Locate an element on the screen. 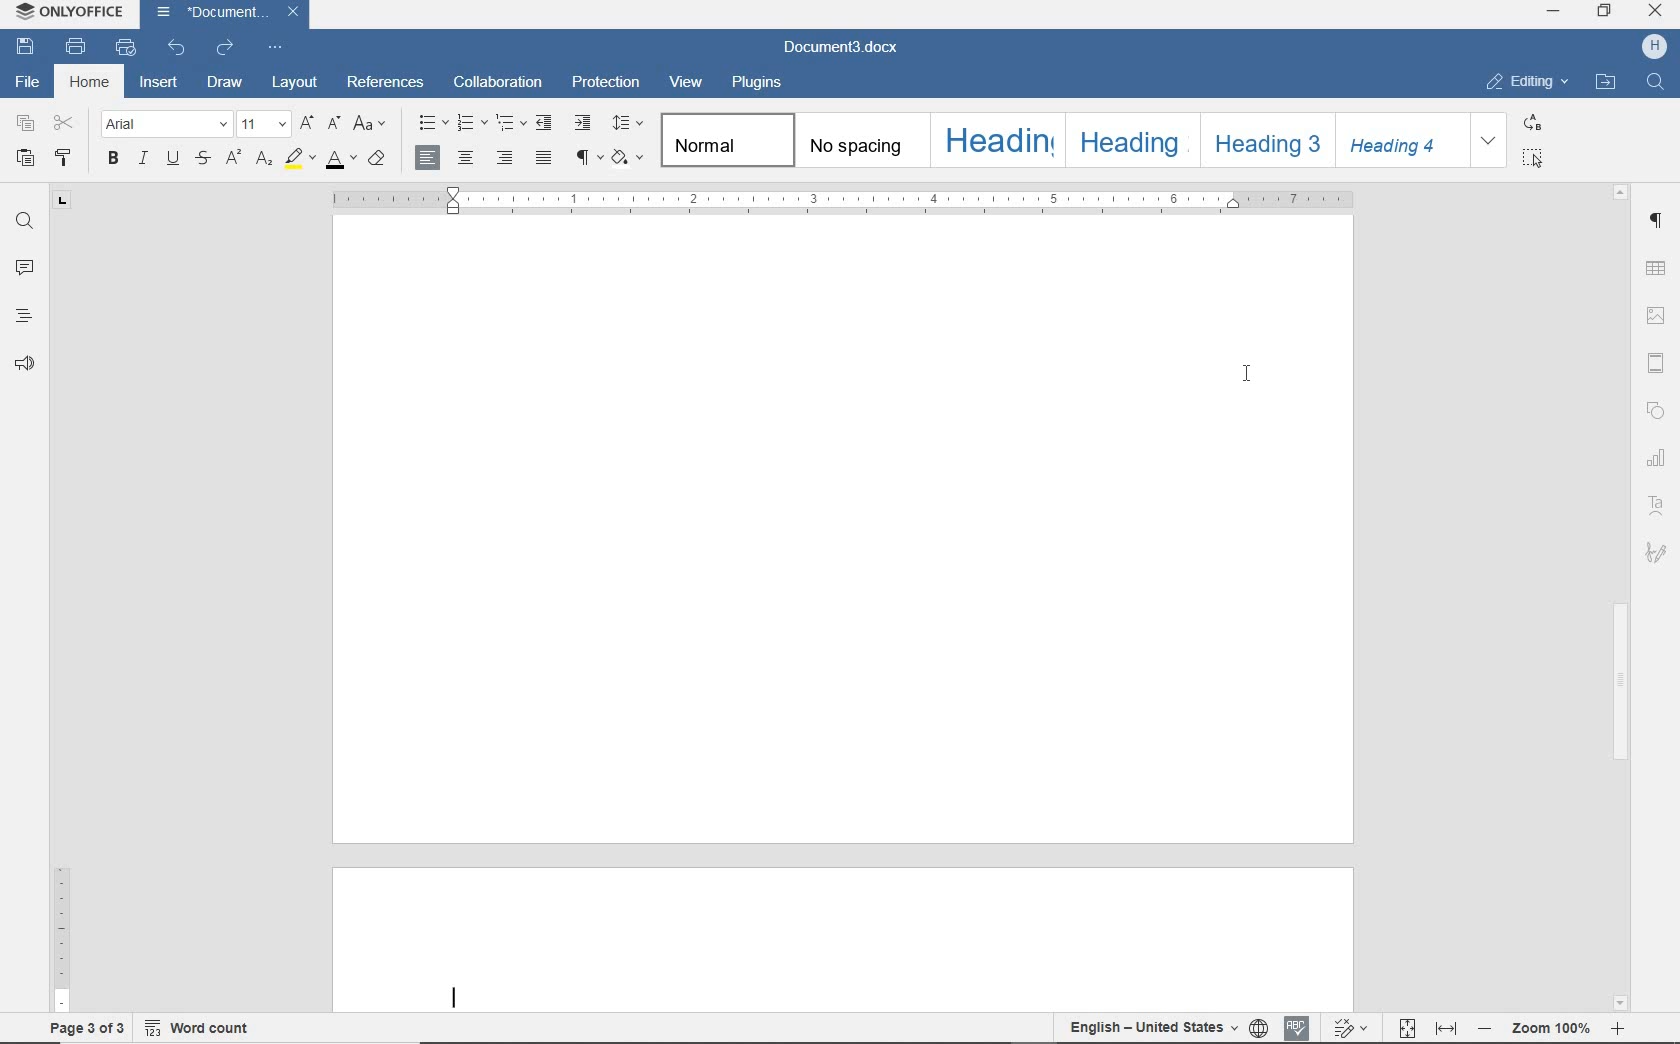 This screenshot has height=1044, width=1680. ALIGN RIGHT is located at coordinates (502, 157).